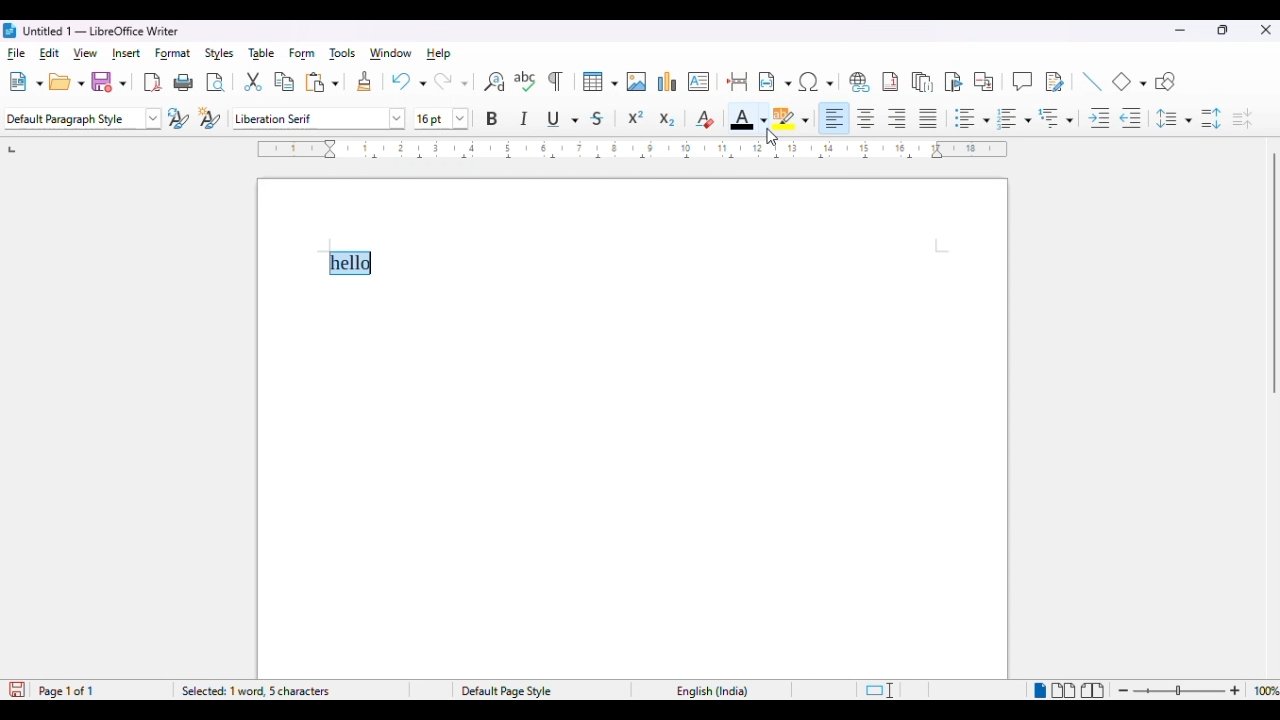 The width and height of the screenshot is (1280, 720). What do you see at coordinates (738, 81) in the screenshot?
I see `insert page break` at bounding box center [738, 81].